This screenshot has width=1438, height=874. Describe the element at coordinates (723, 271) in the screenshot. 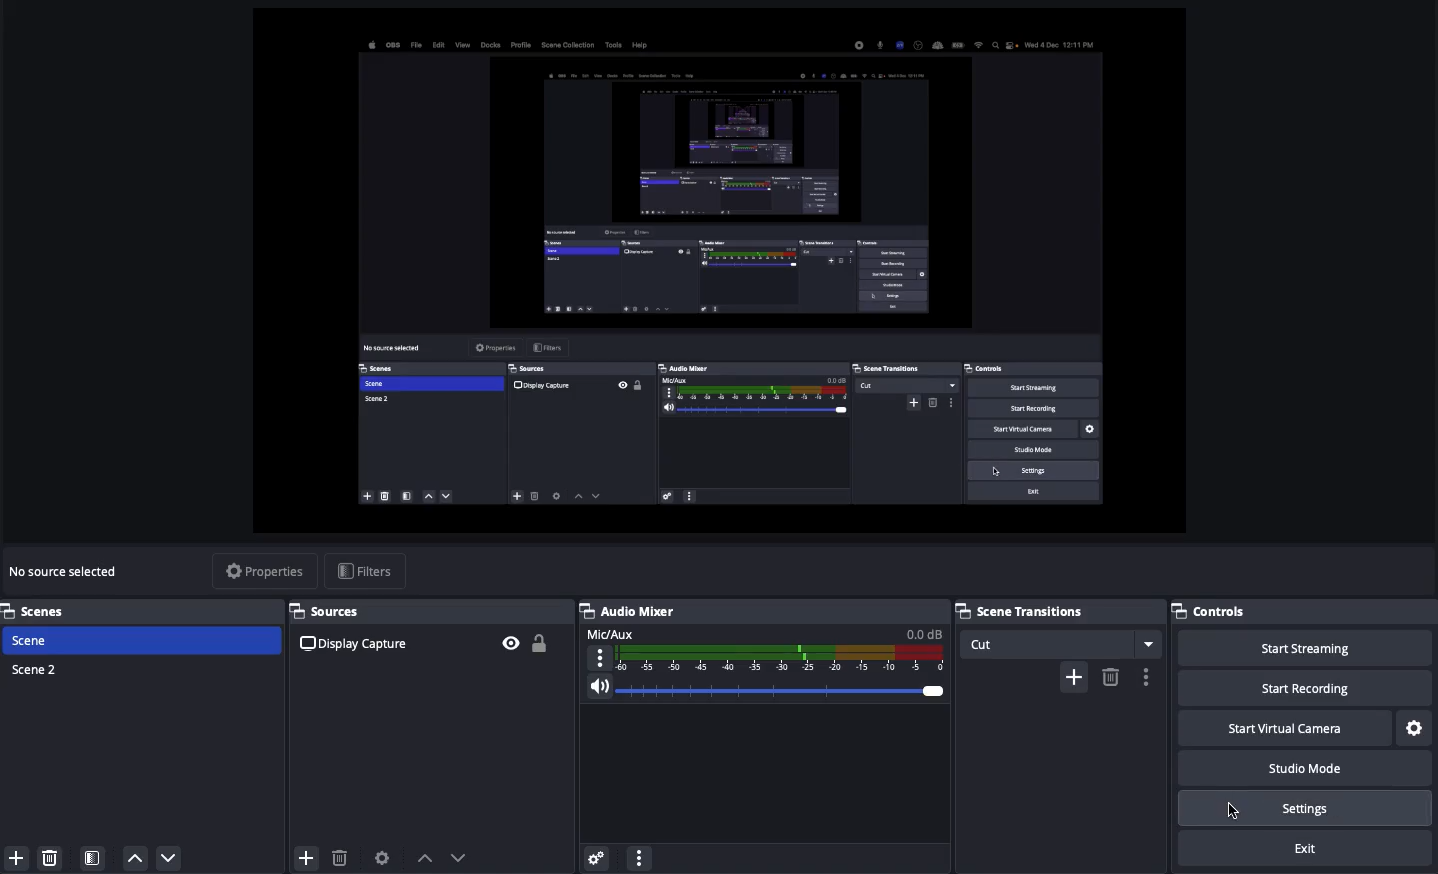

I see `Screen` at that location.